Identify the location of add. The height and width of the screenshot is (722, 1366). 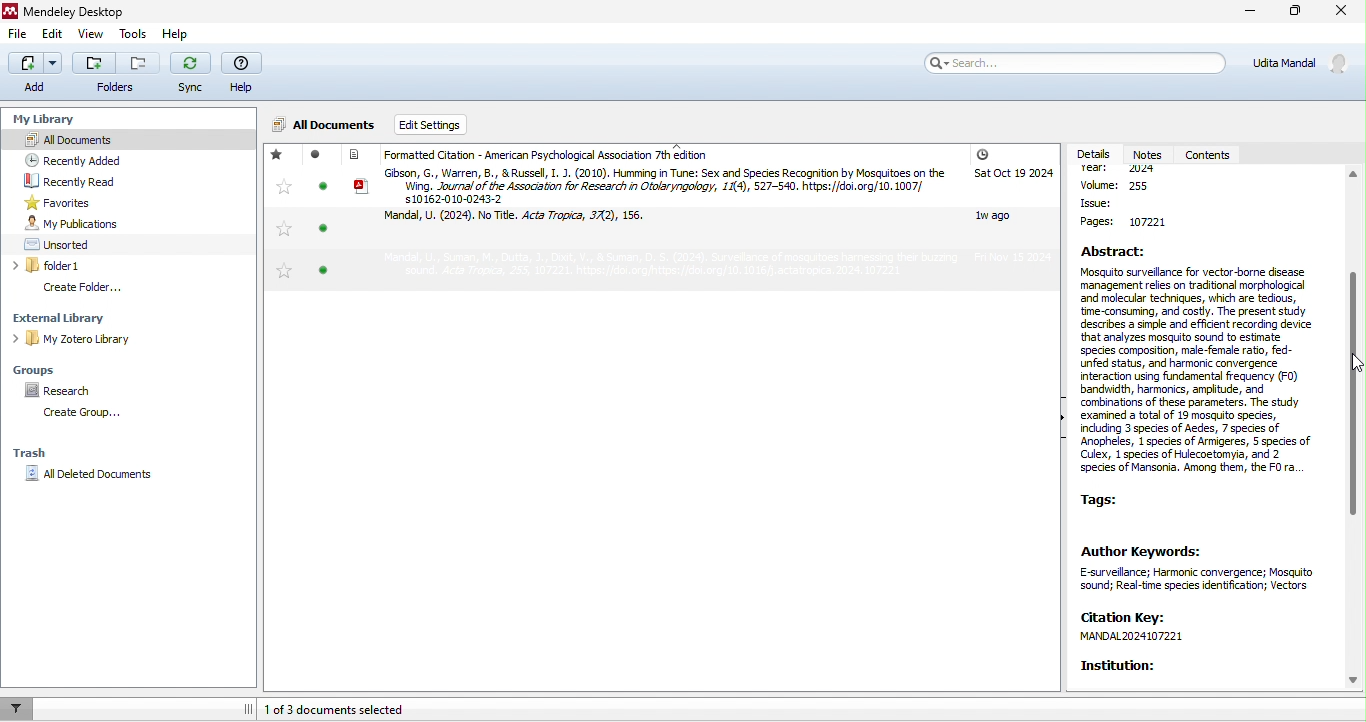
(35, 72).